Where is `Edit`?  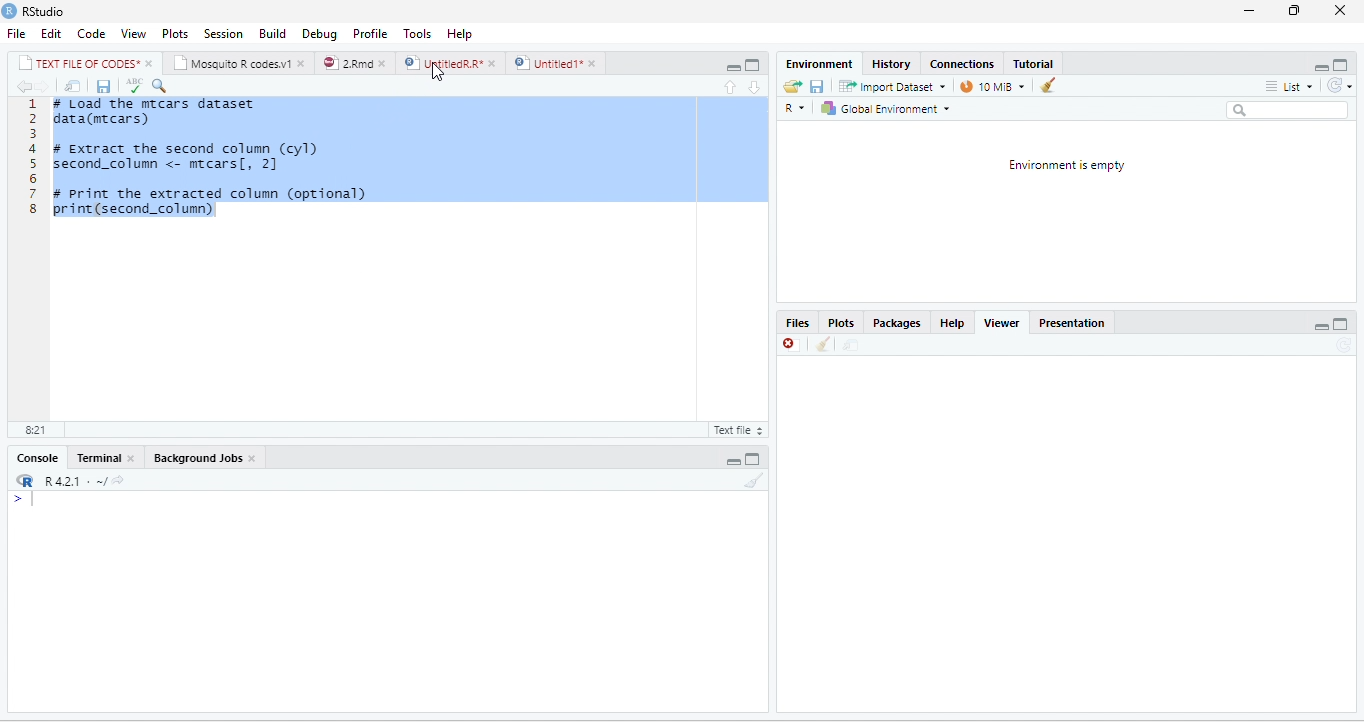
Edit is located at coordinates (51, 34).